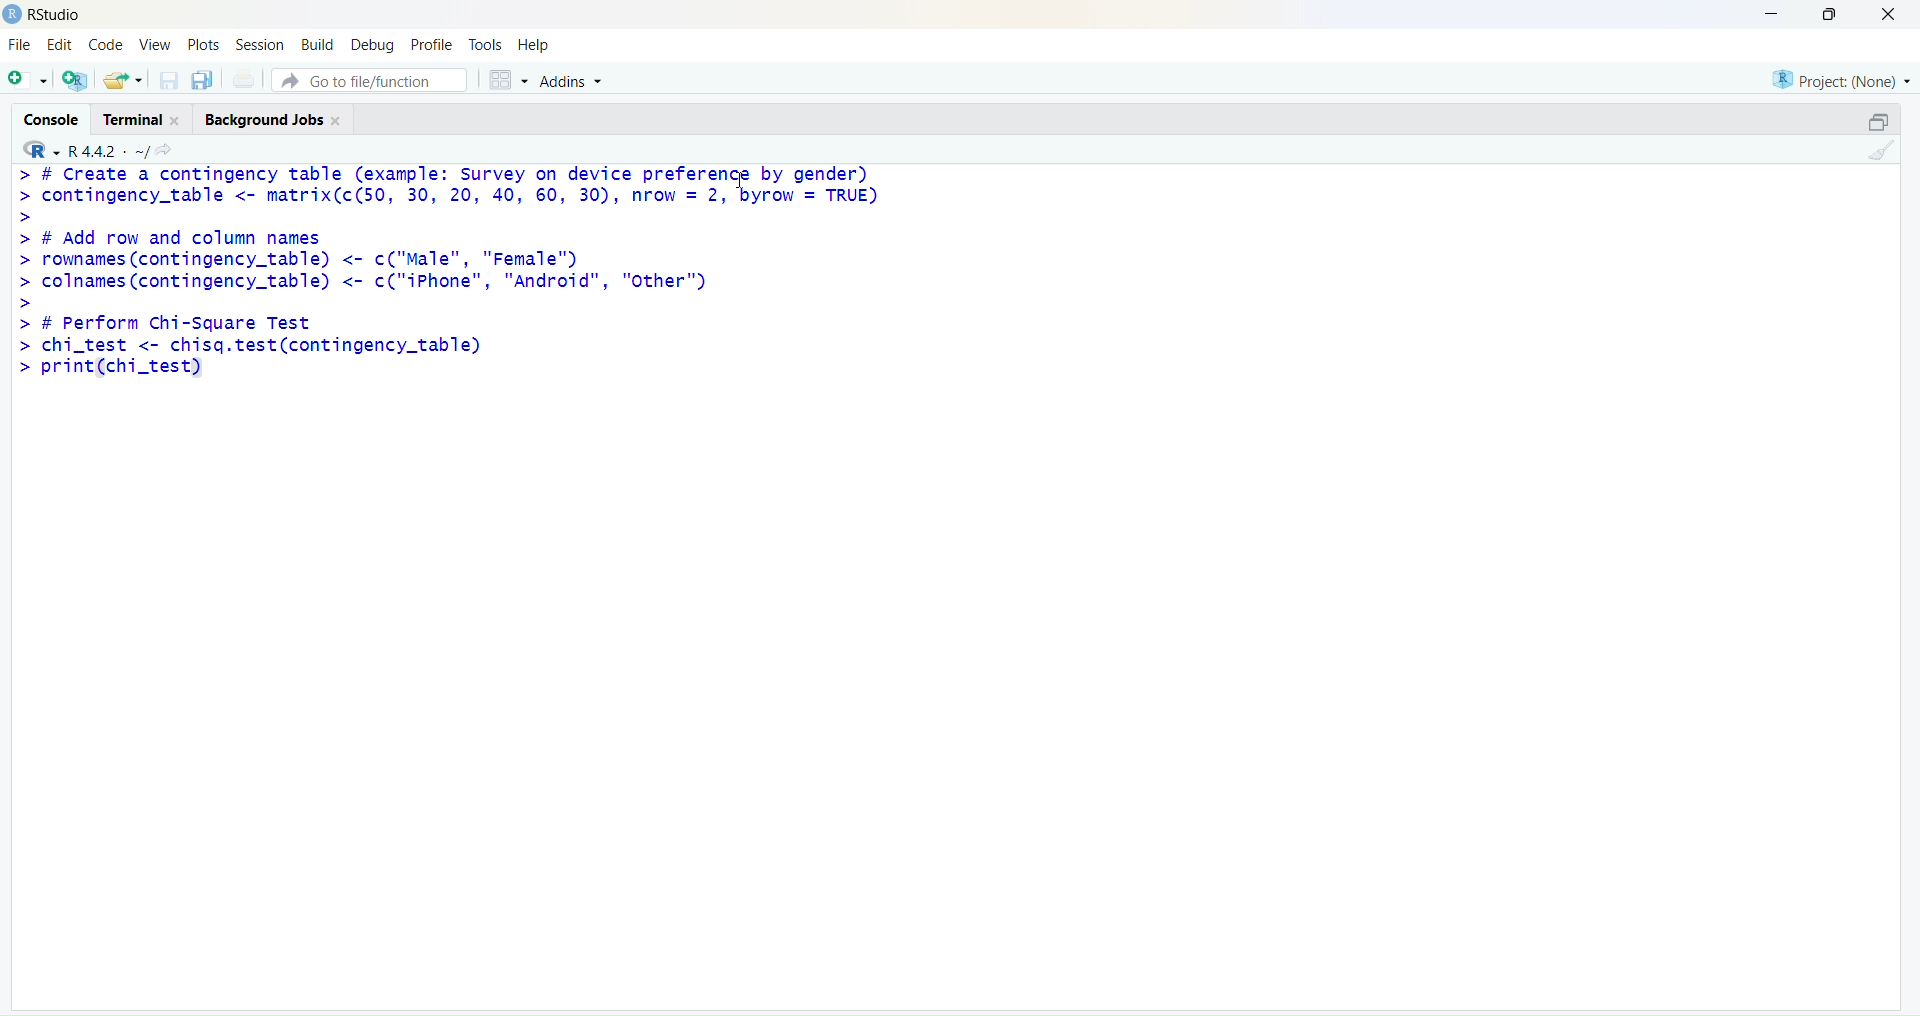 The width and height of the screenshot is (1920, 1016). I want to click on print, so click(243, 78).